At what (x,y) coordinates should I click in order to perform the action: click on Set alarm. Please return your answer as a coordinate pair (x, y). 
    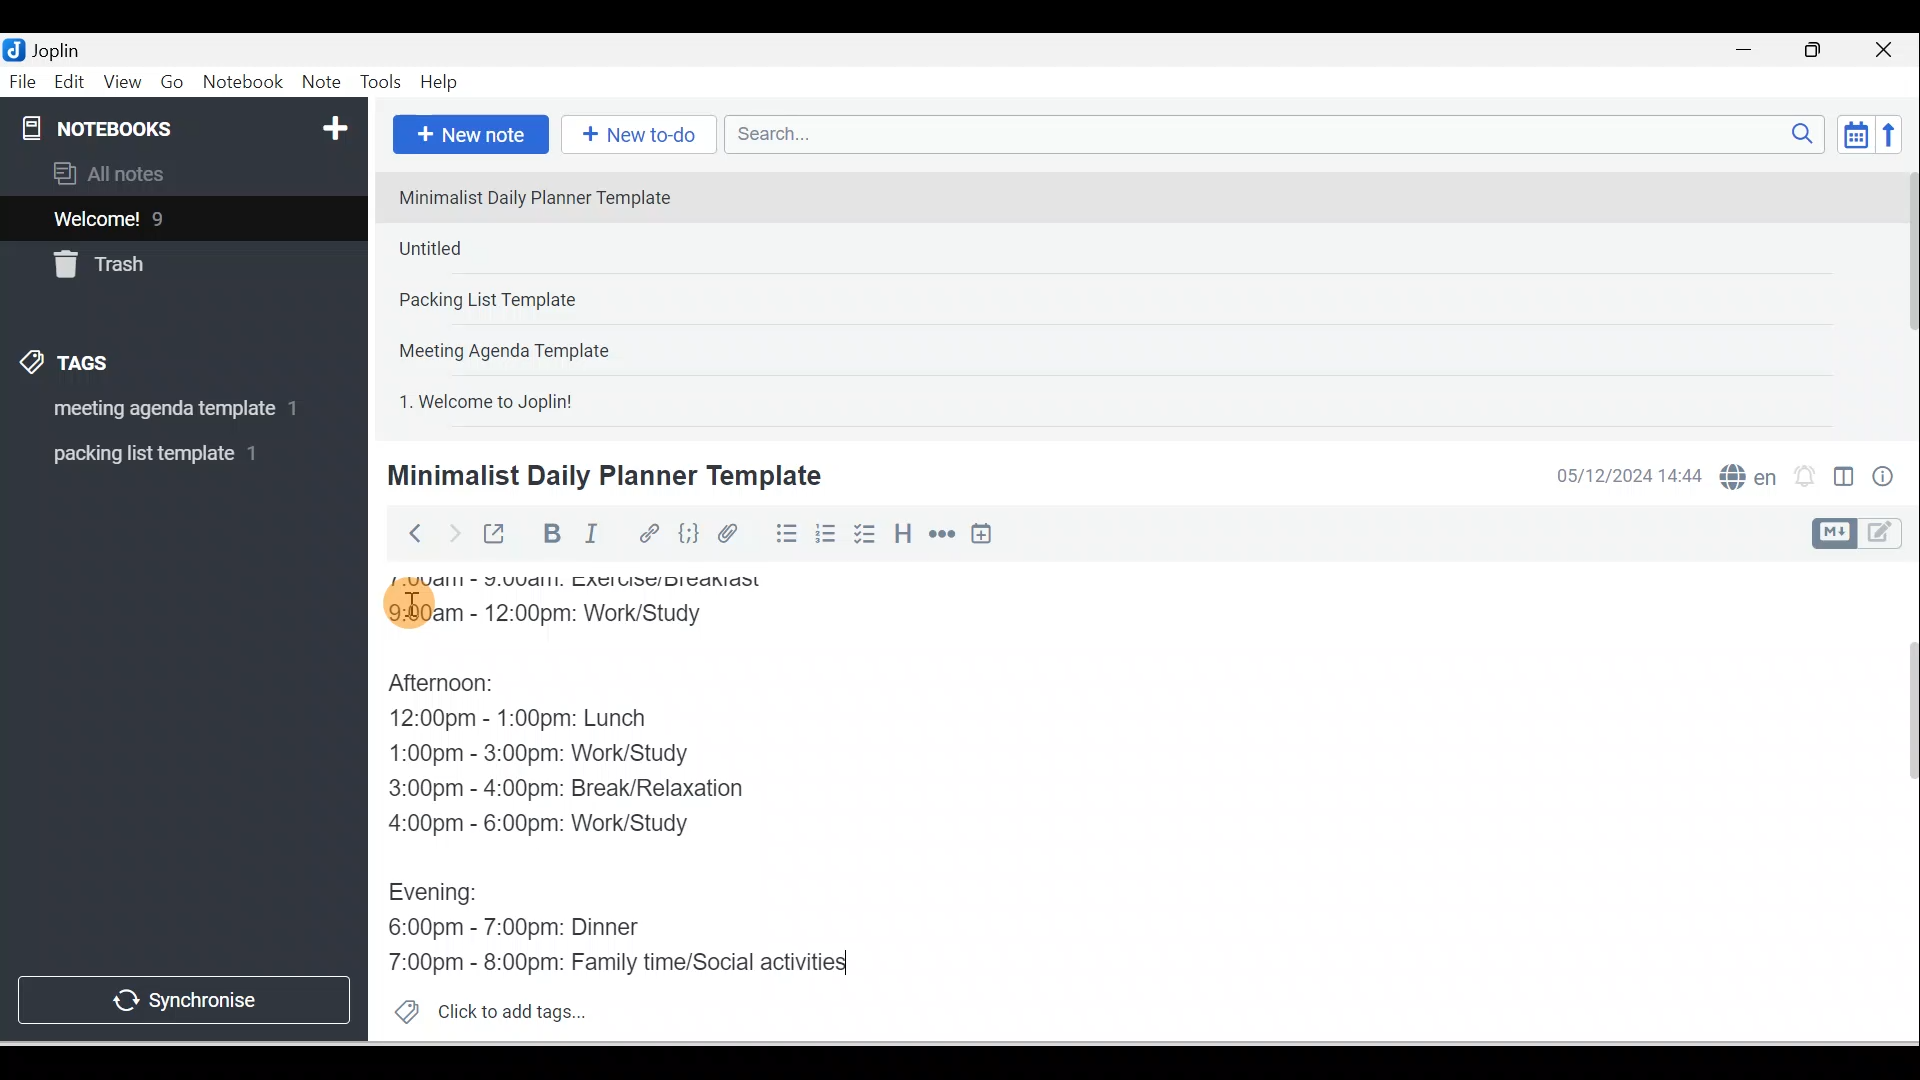
    Looking at the image, I should click on (1802, 477).